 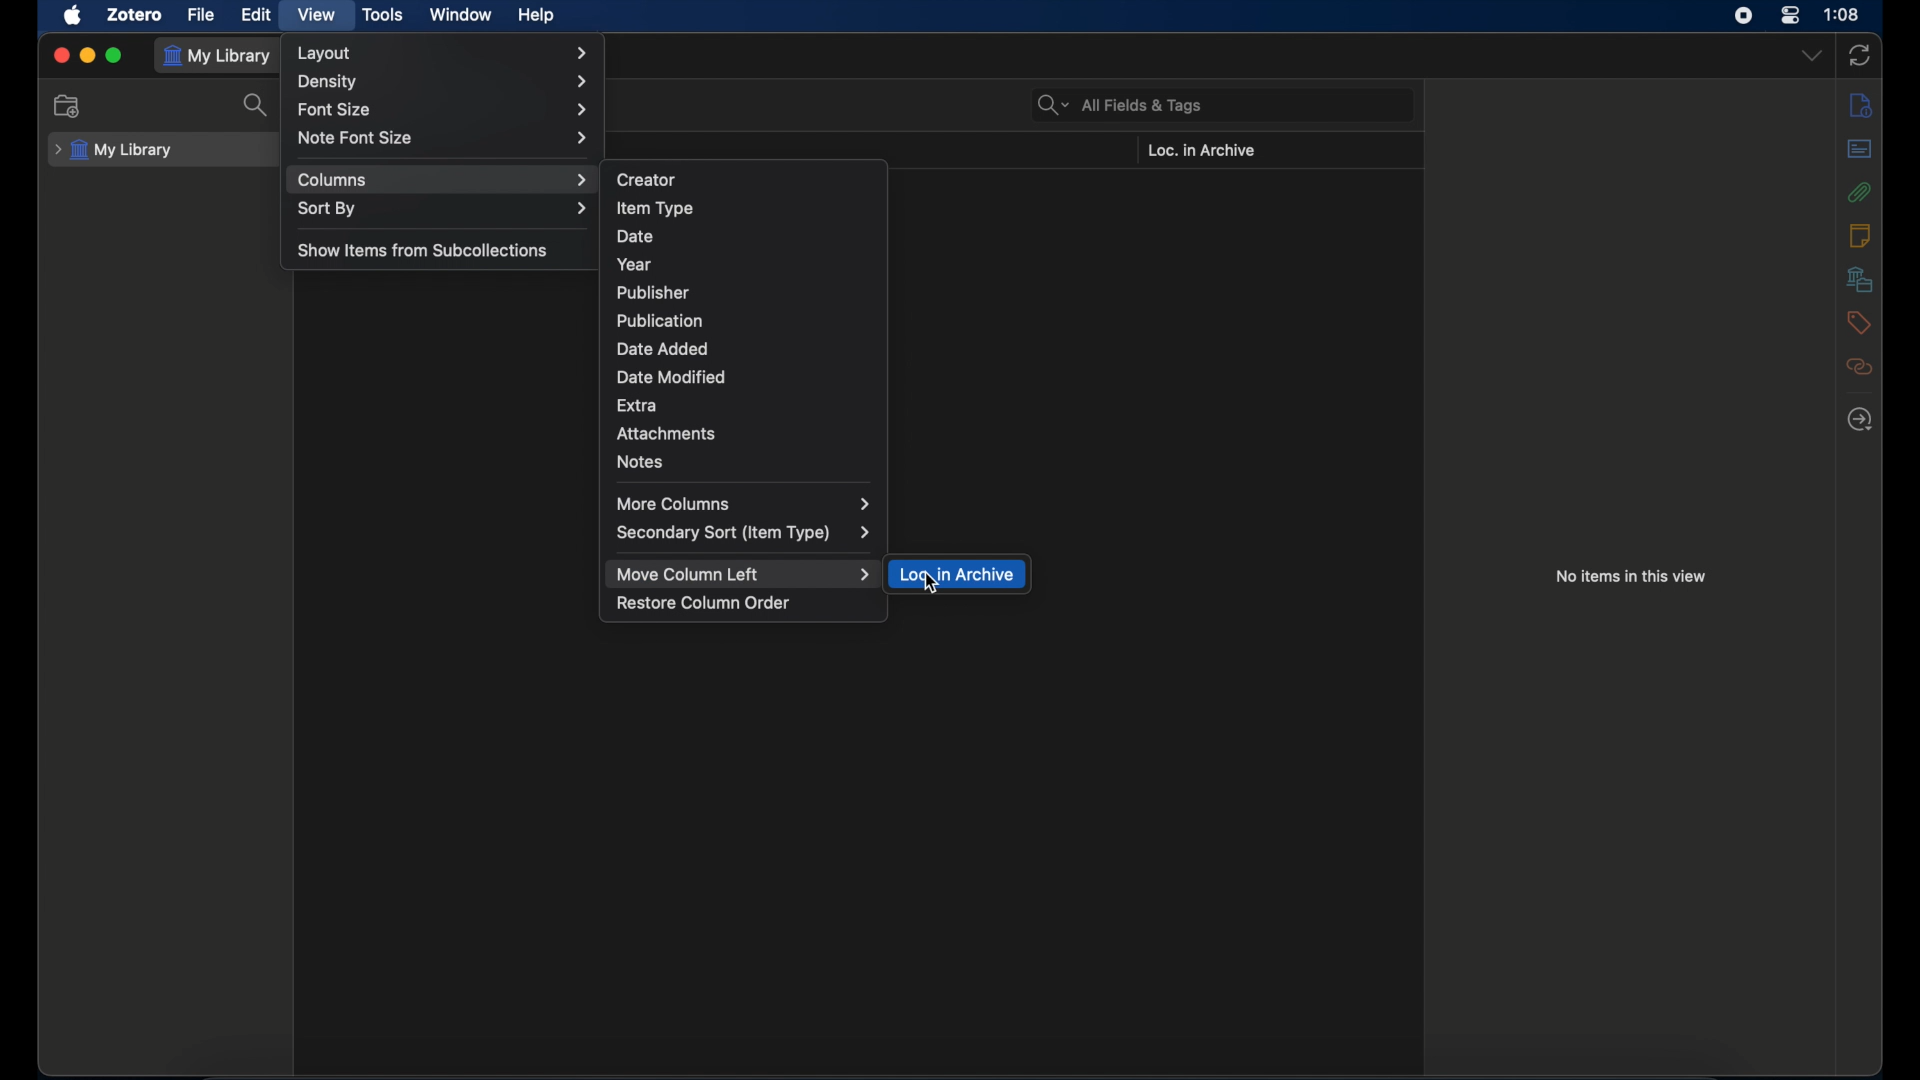 I want to click on columns, so click(x=443, y=179).